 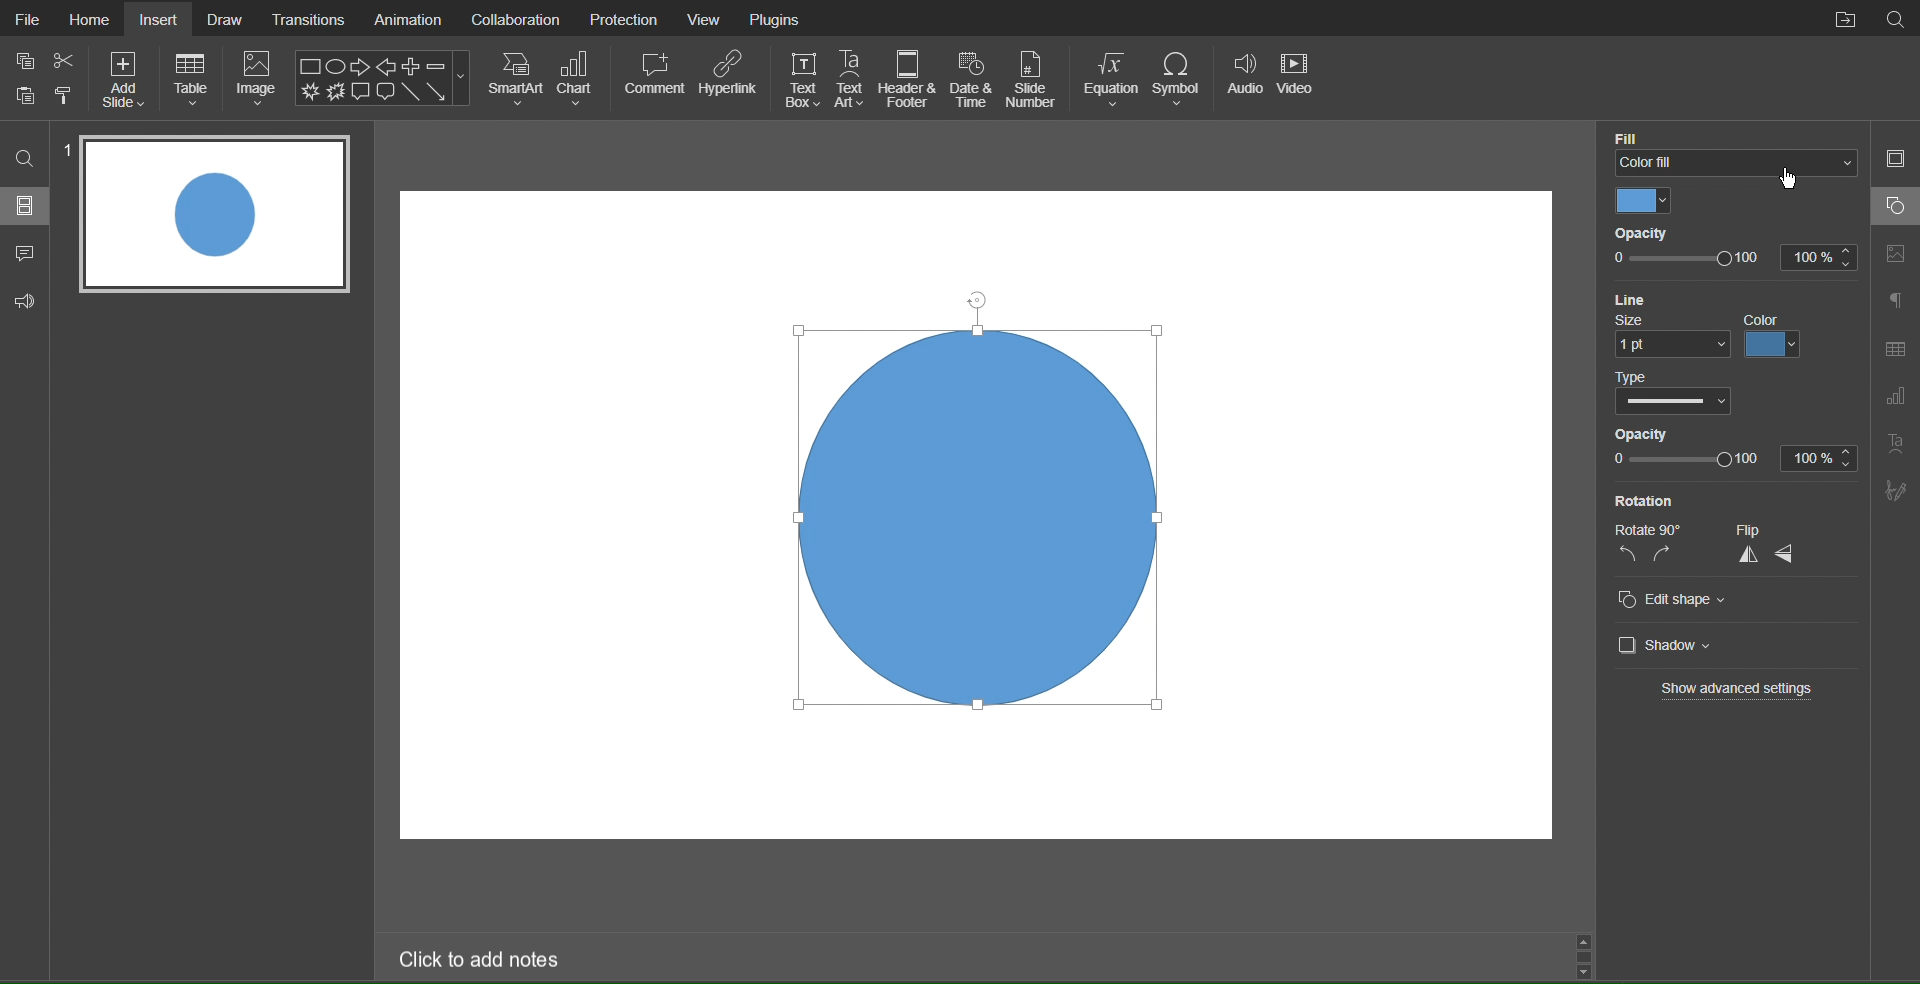 I want to click on Graph Settings, so click(x=1895, y=399).